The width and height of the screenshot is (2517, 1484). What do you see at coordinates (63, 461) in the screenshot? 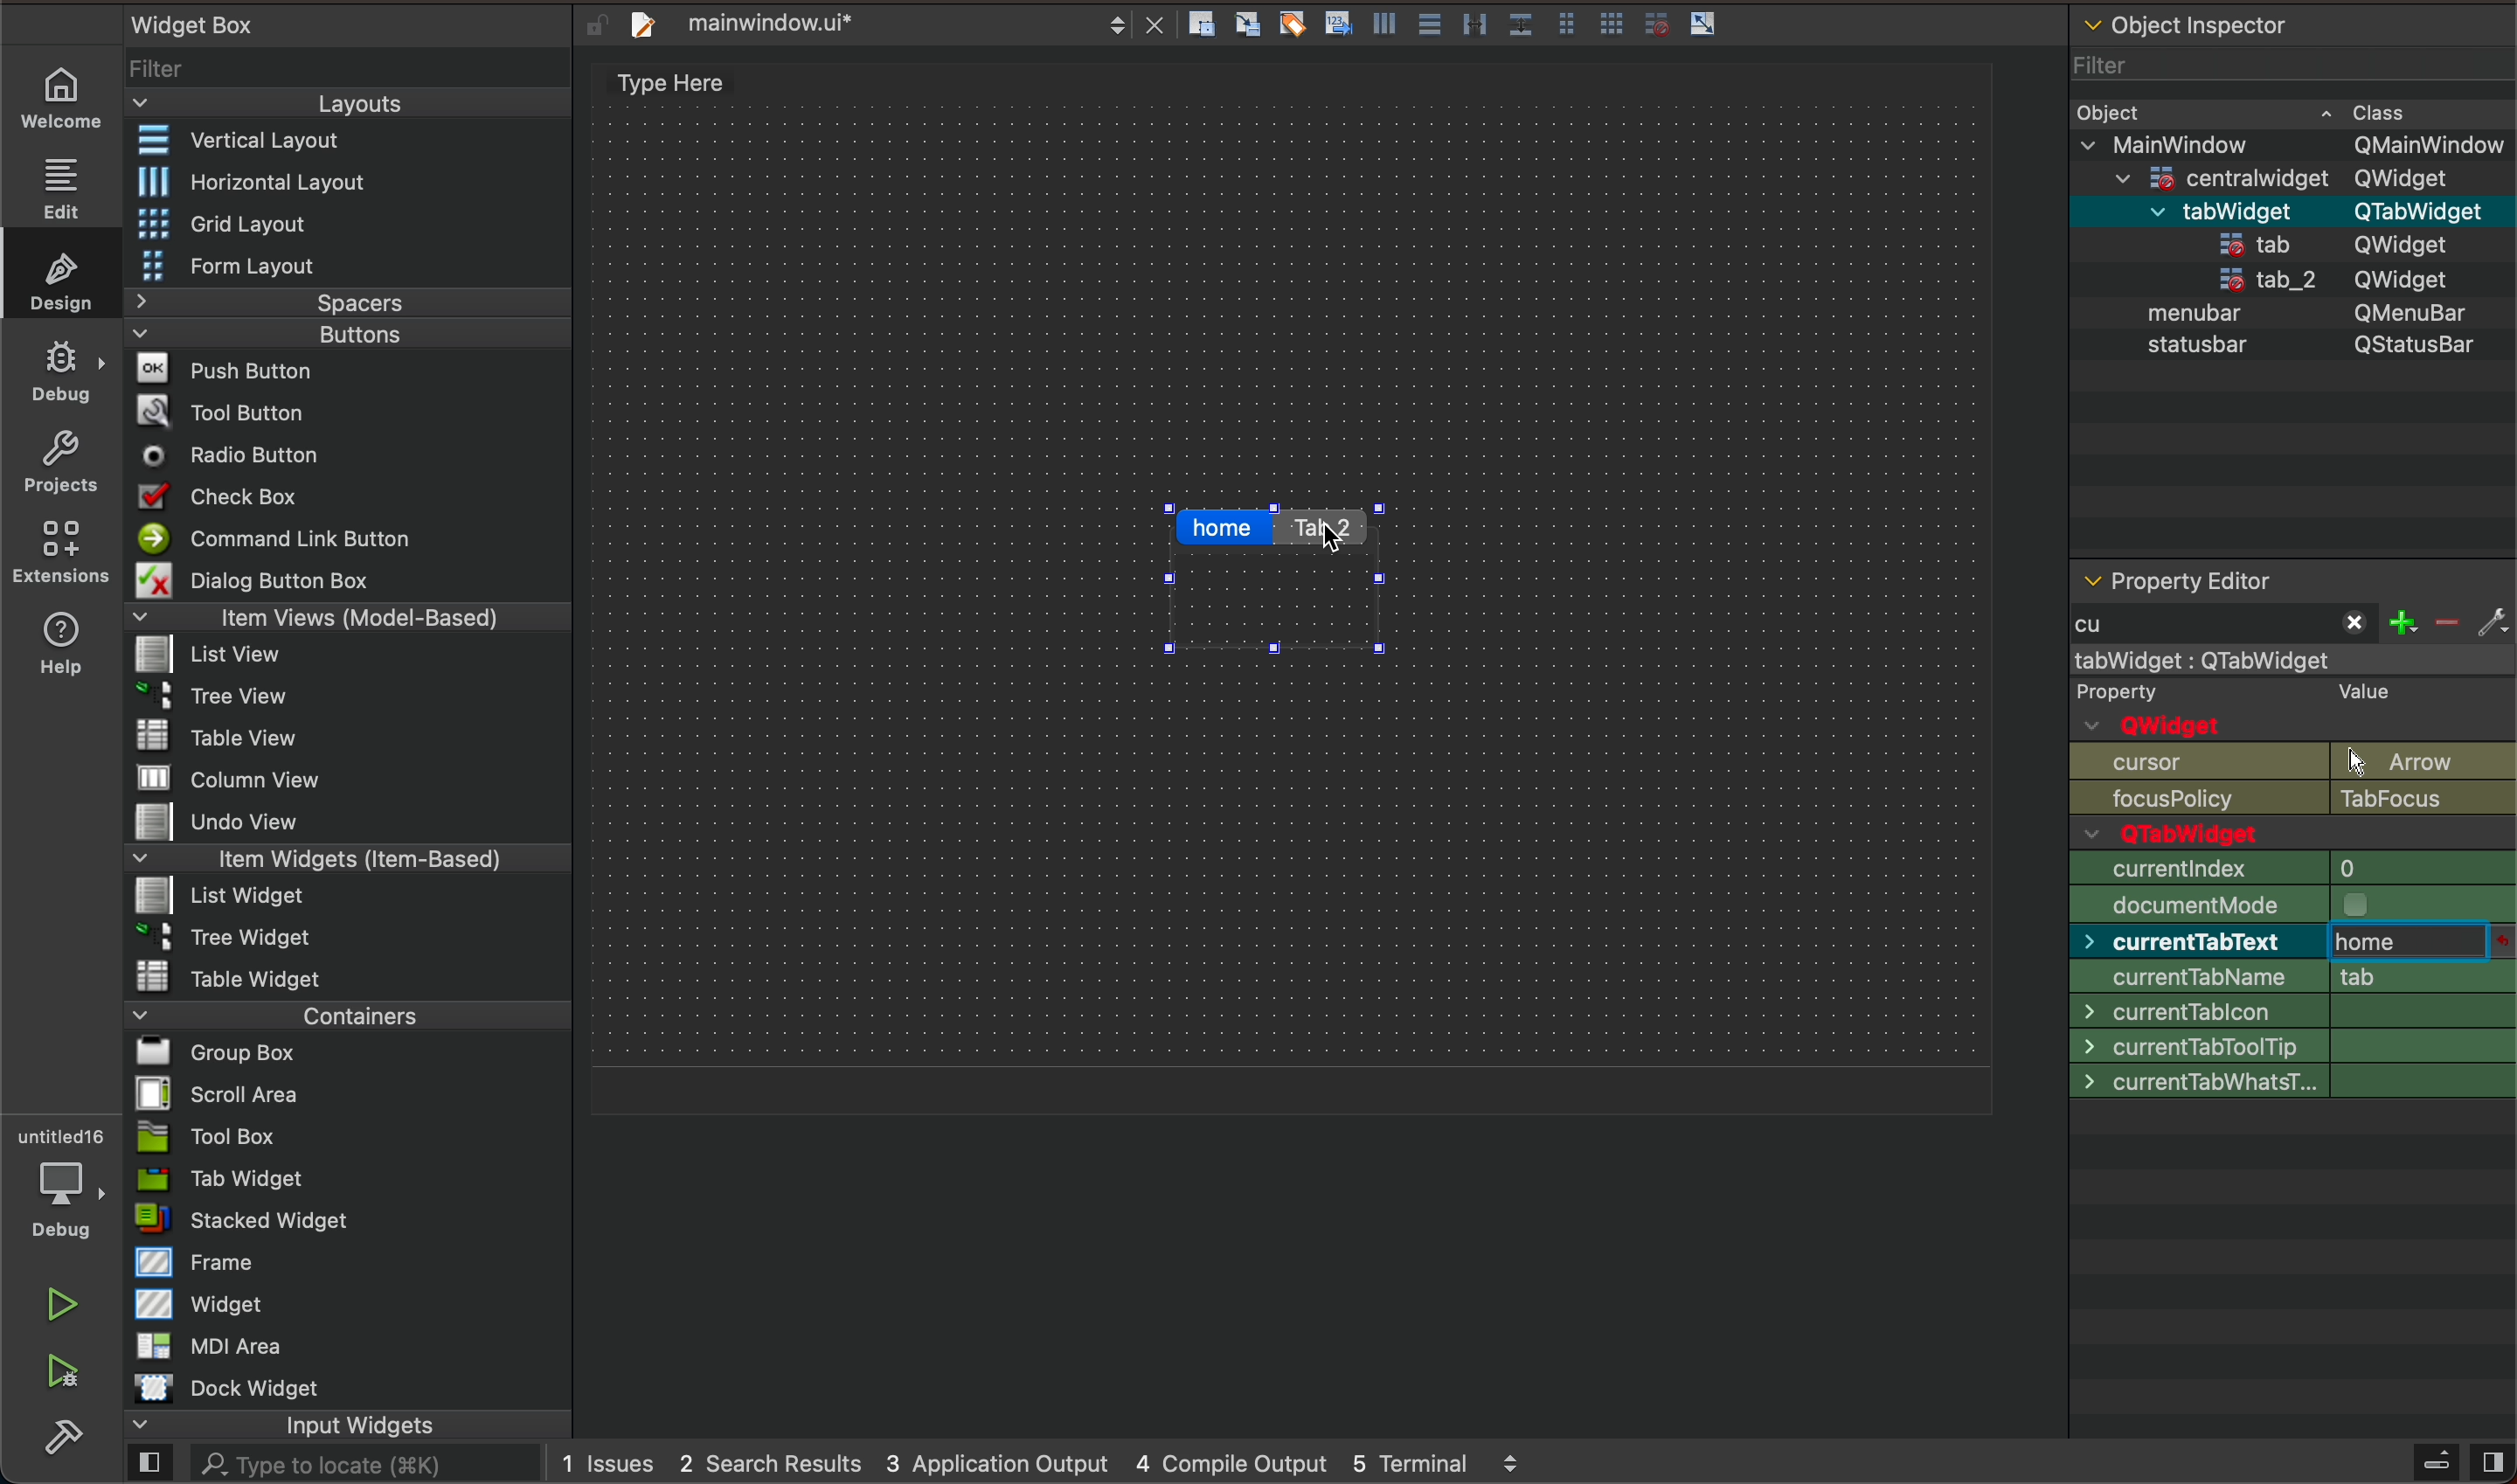
I see `projects` at bounding box center [63, 461].